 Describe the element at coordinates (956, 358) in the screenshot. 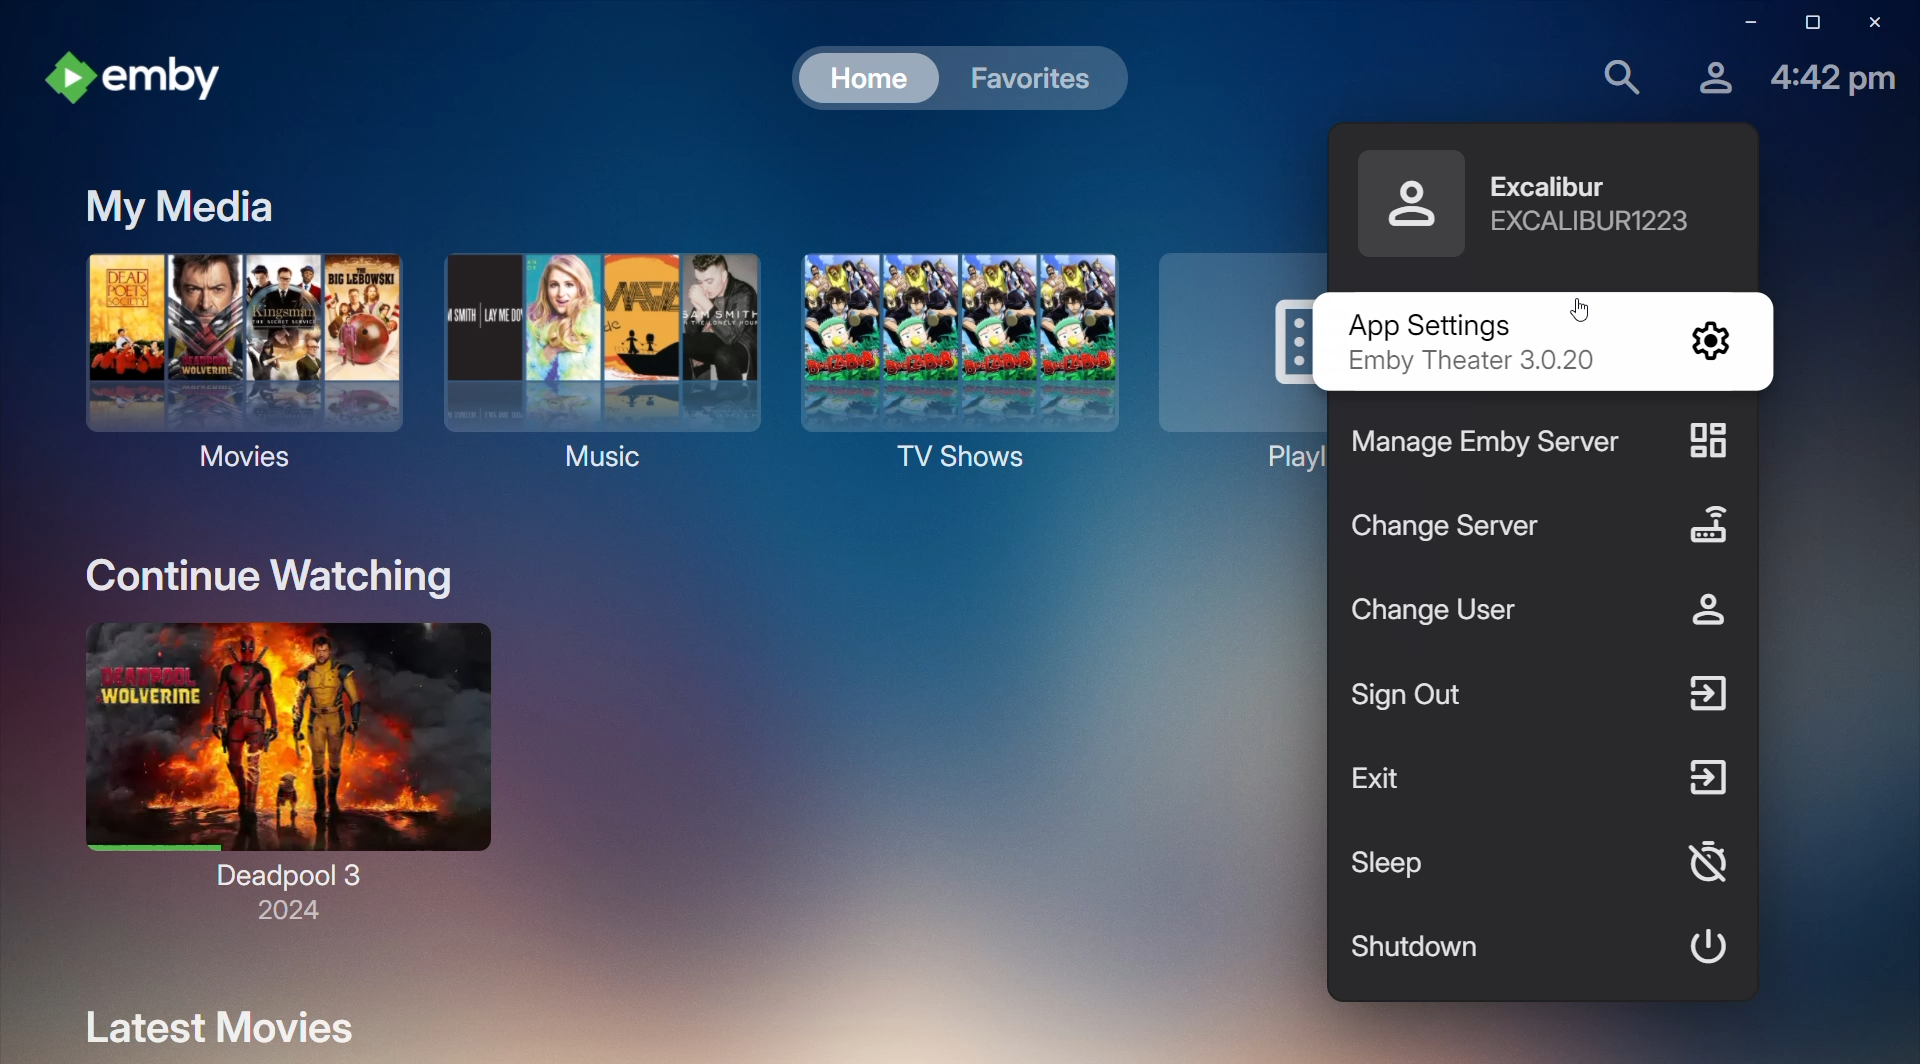

I see `TV Shows` at that location.